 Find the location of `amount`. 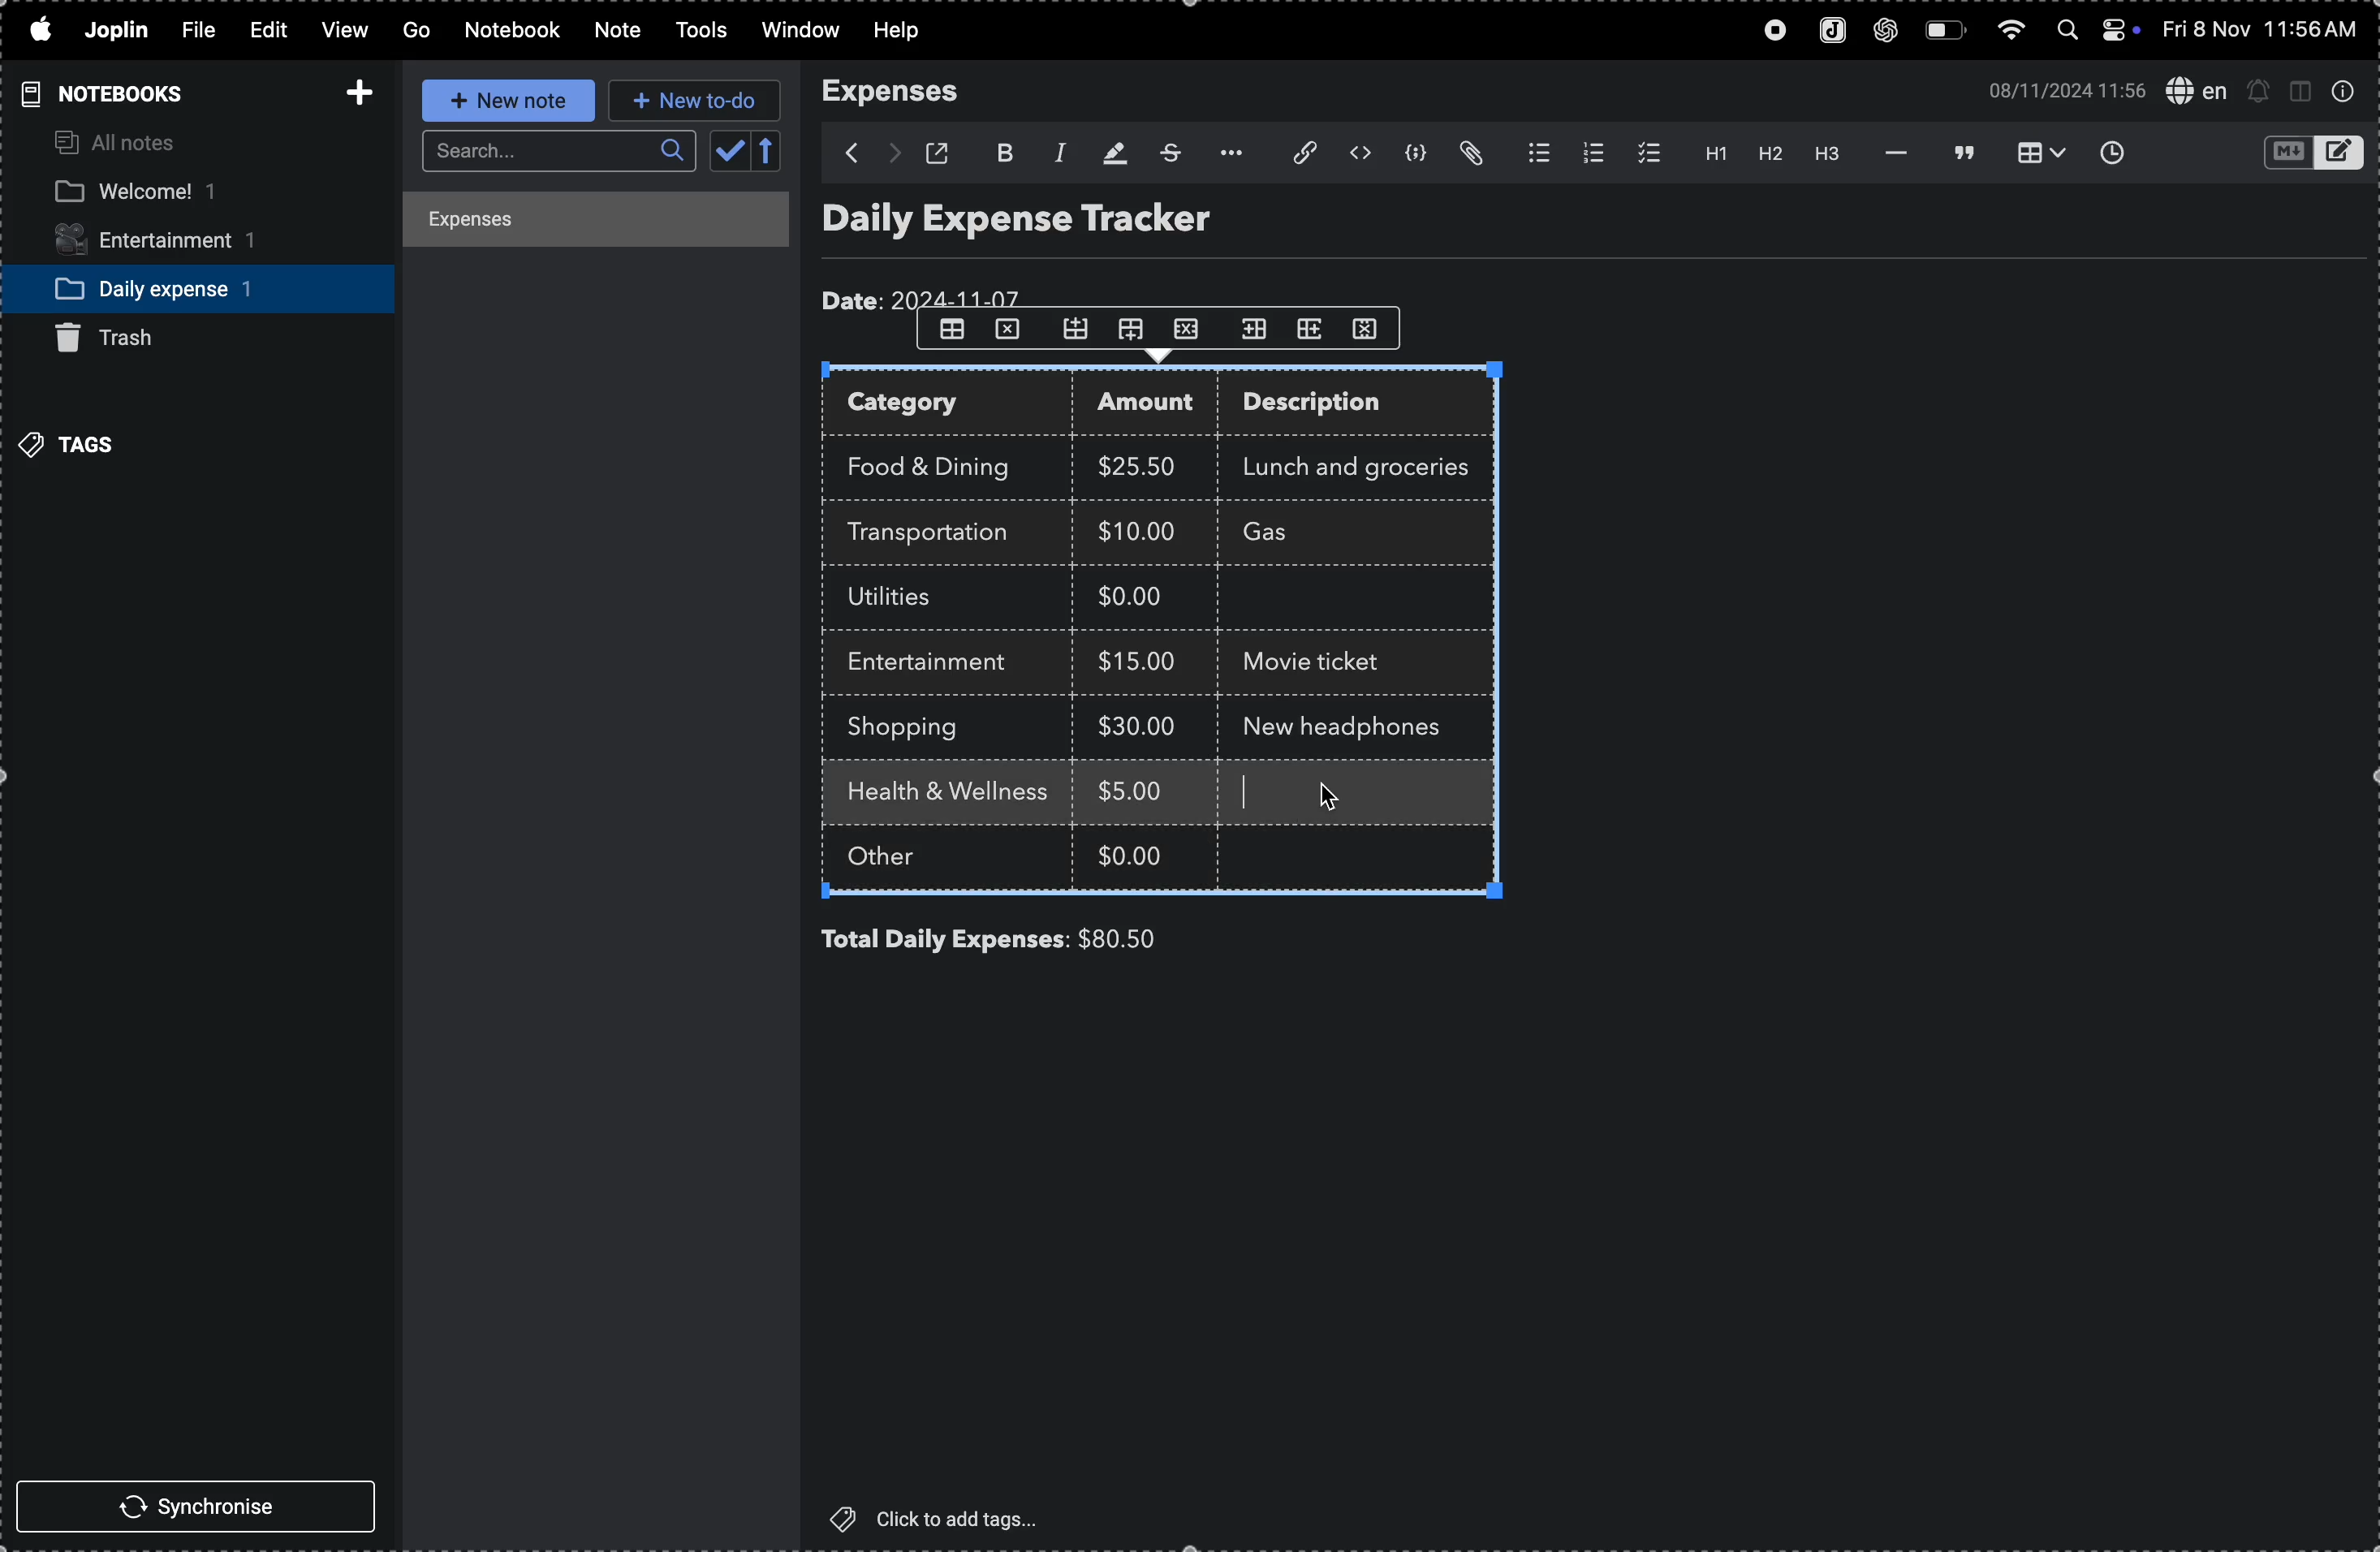

amount is located at coordinates (1153, 405).